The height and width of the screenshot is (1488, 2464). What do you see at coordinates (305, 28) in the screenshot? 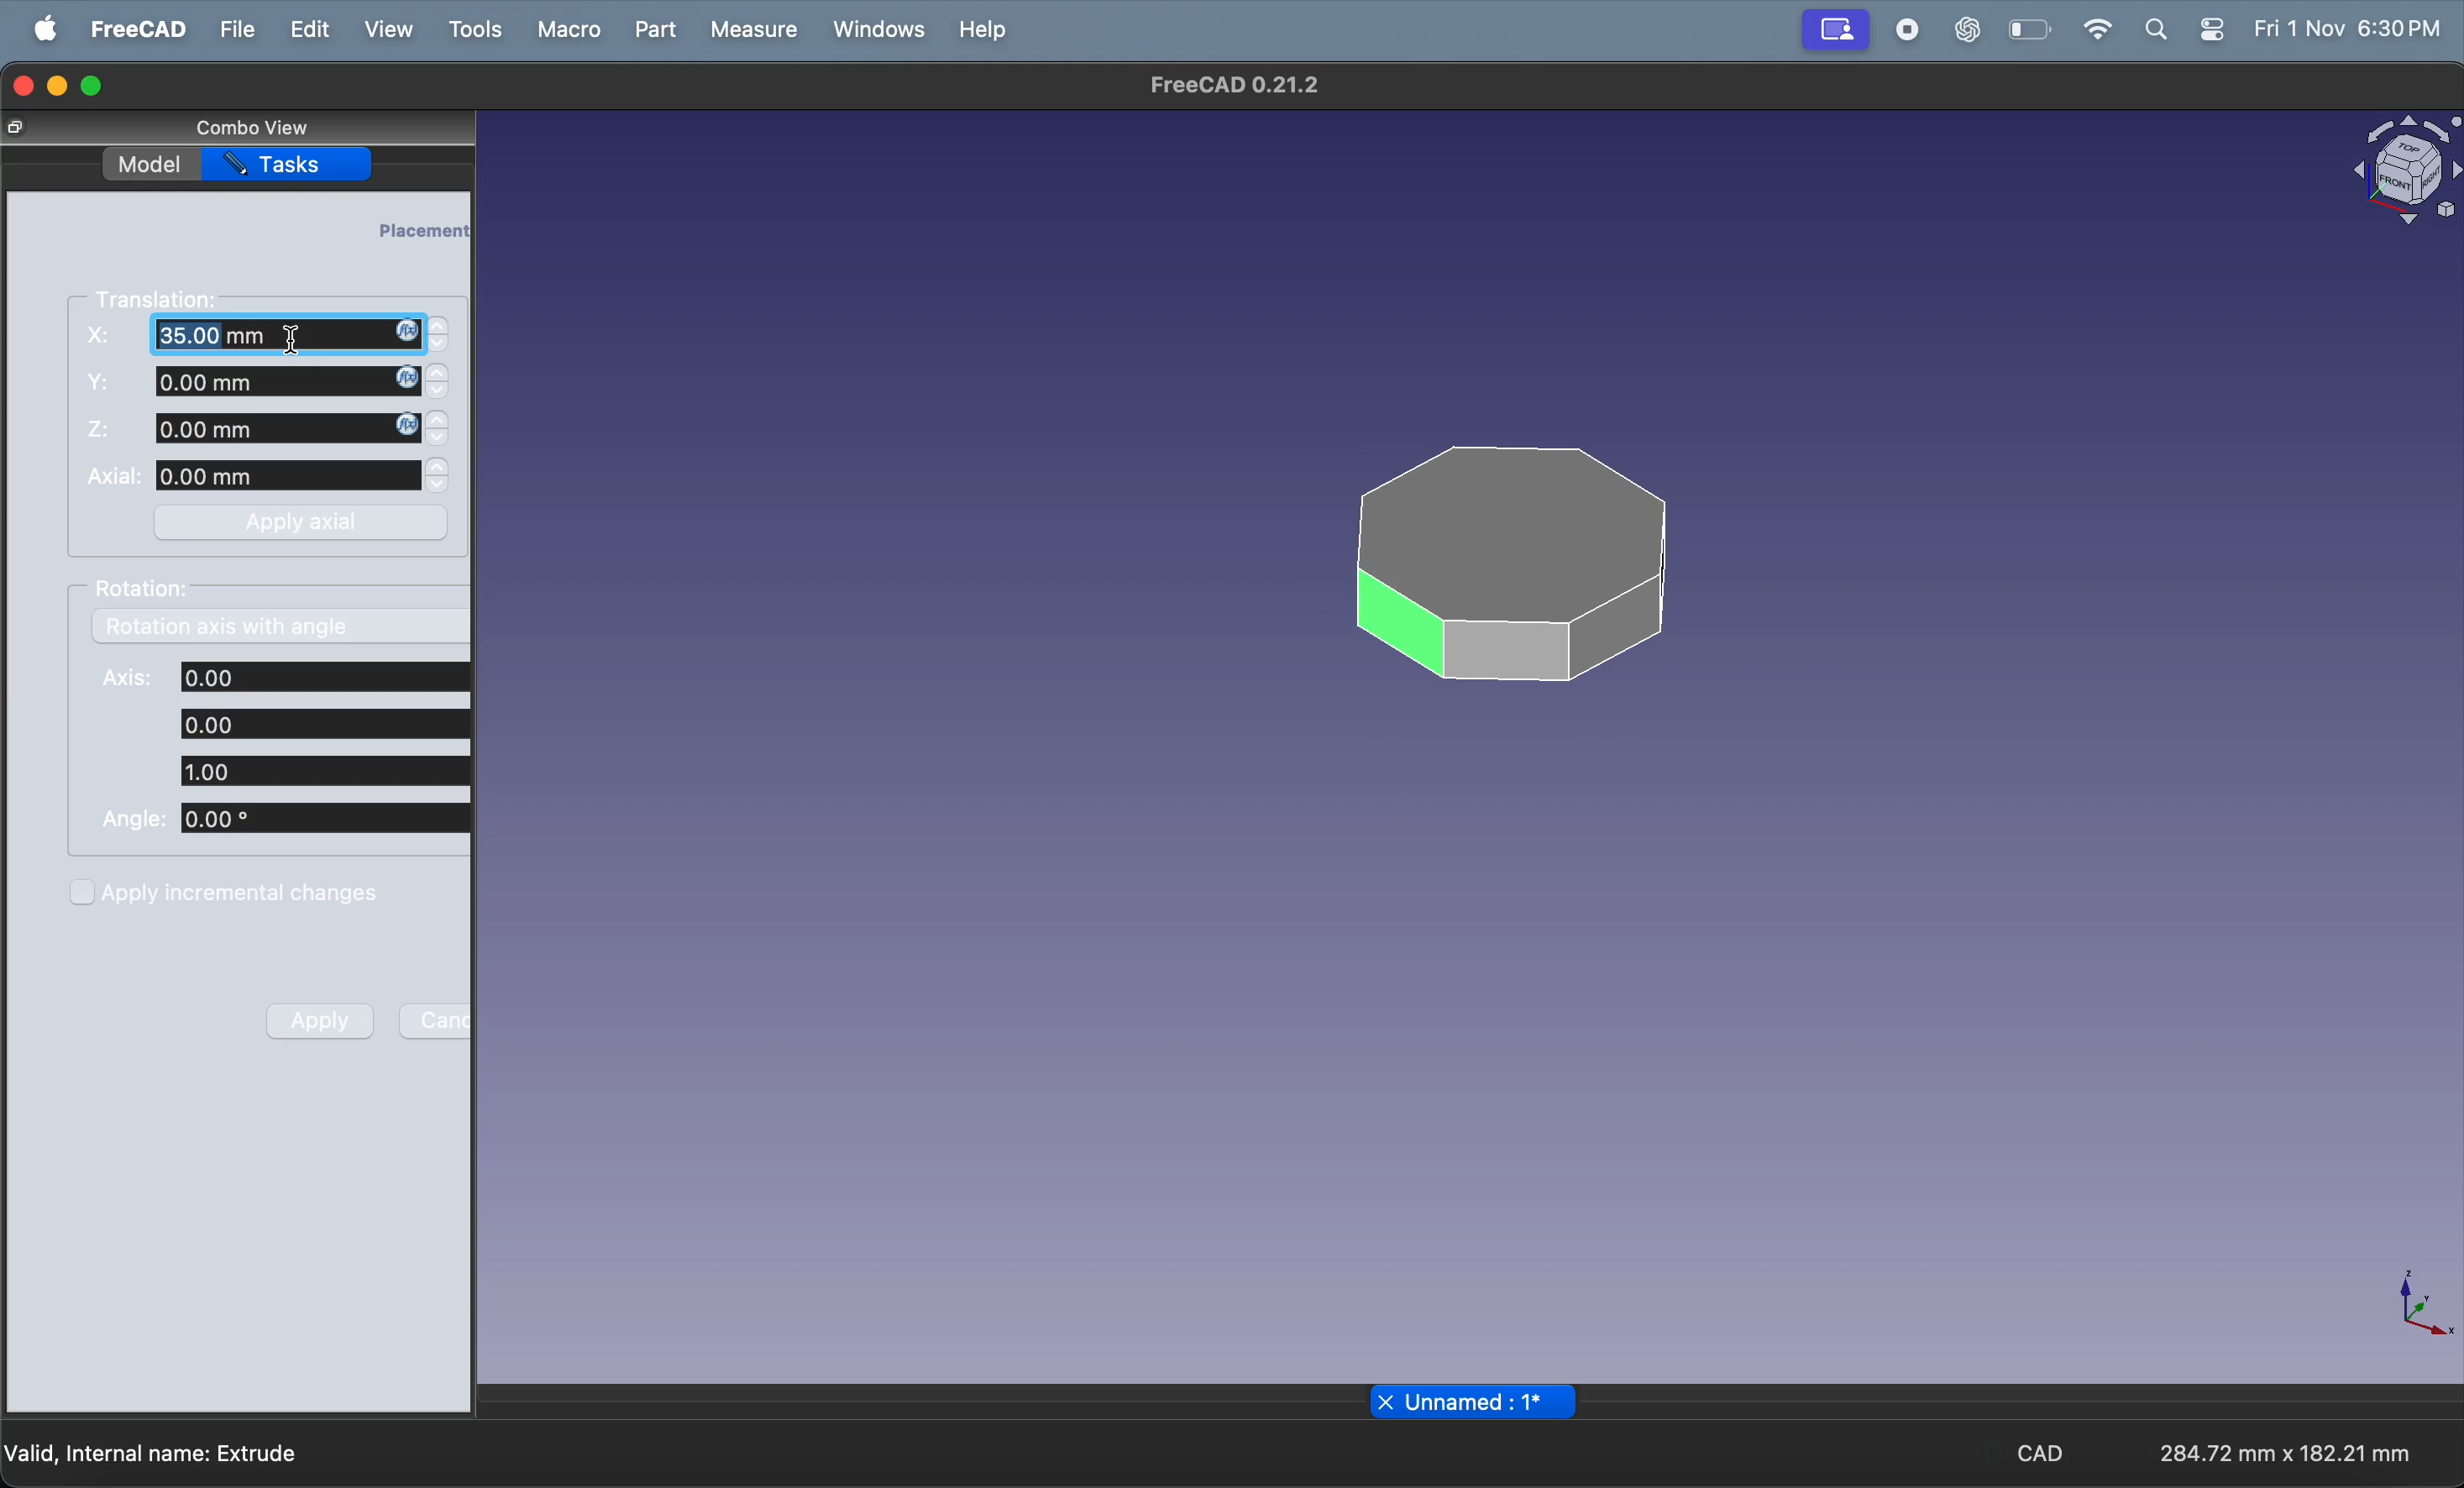
I see `edit` at bounding box center [305, 28].